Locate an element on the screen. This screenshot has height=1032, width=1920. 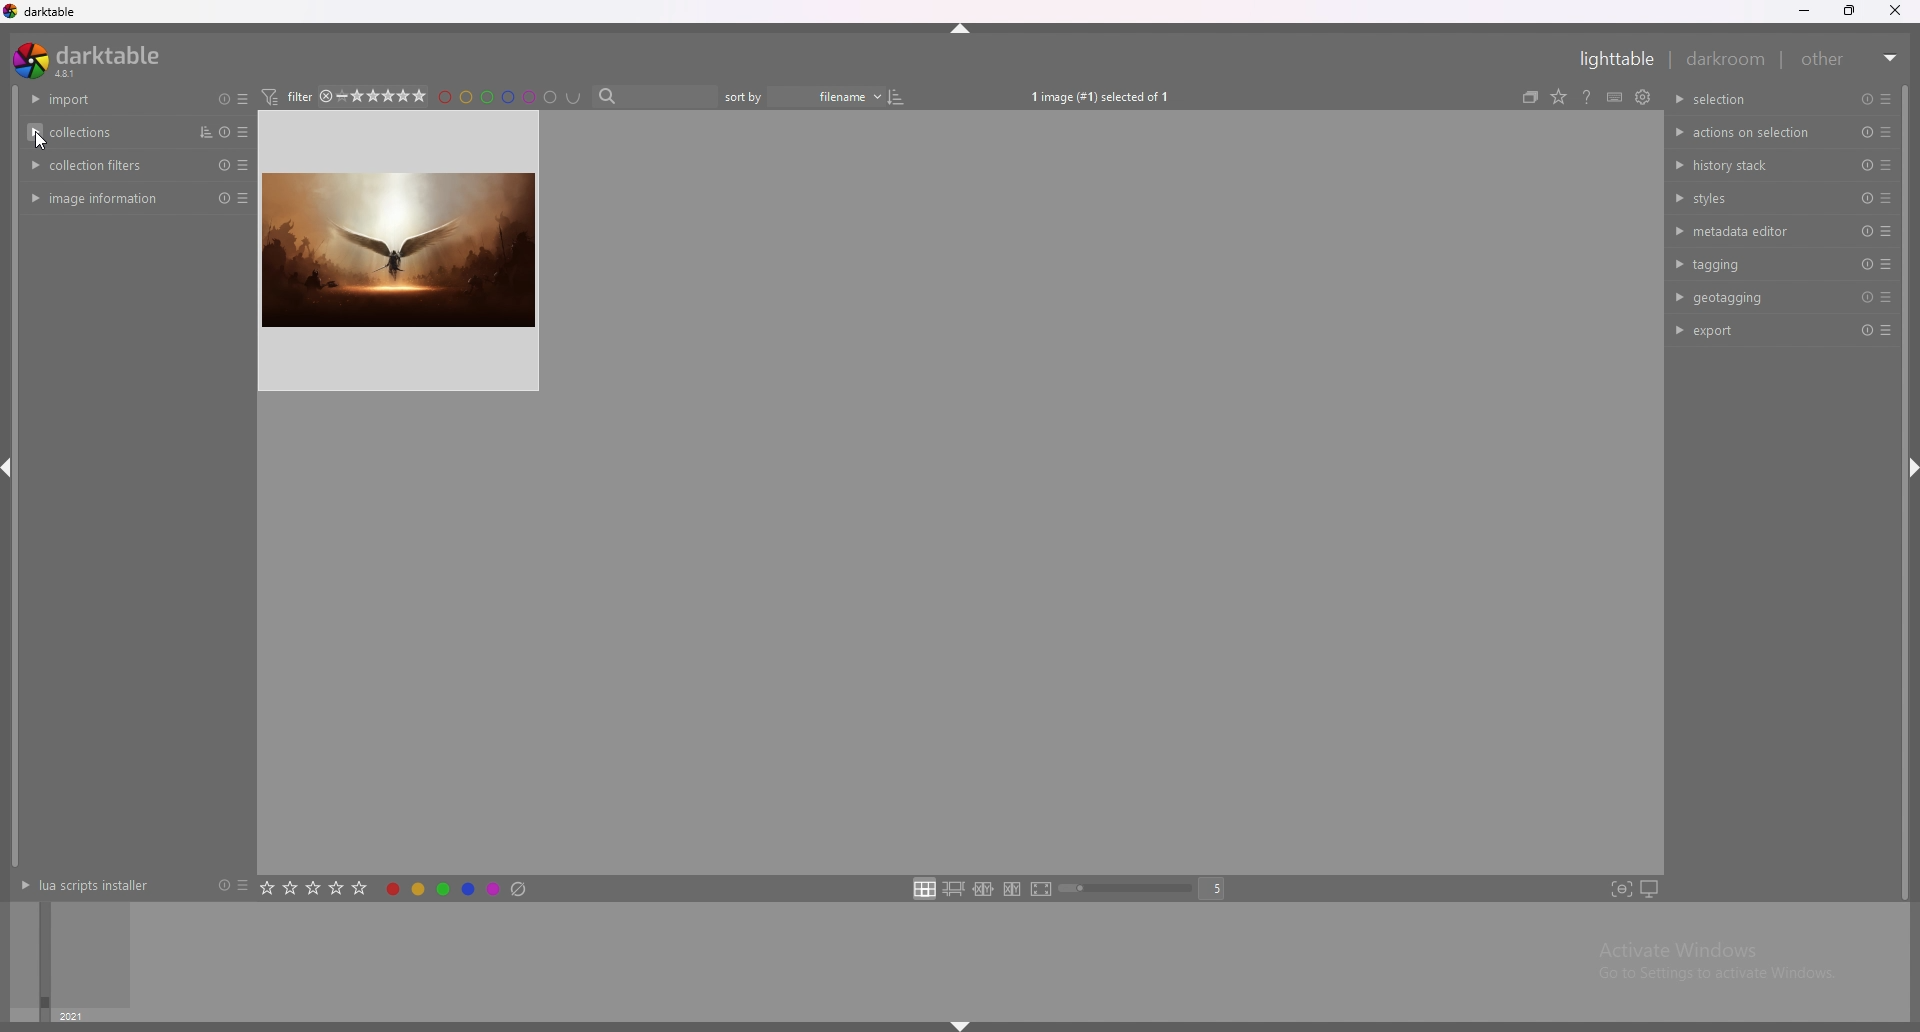
culling layout in dynamic mode is located at coordinates (1012, 889).